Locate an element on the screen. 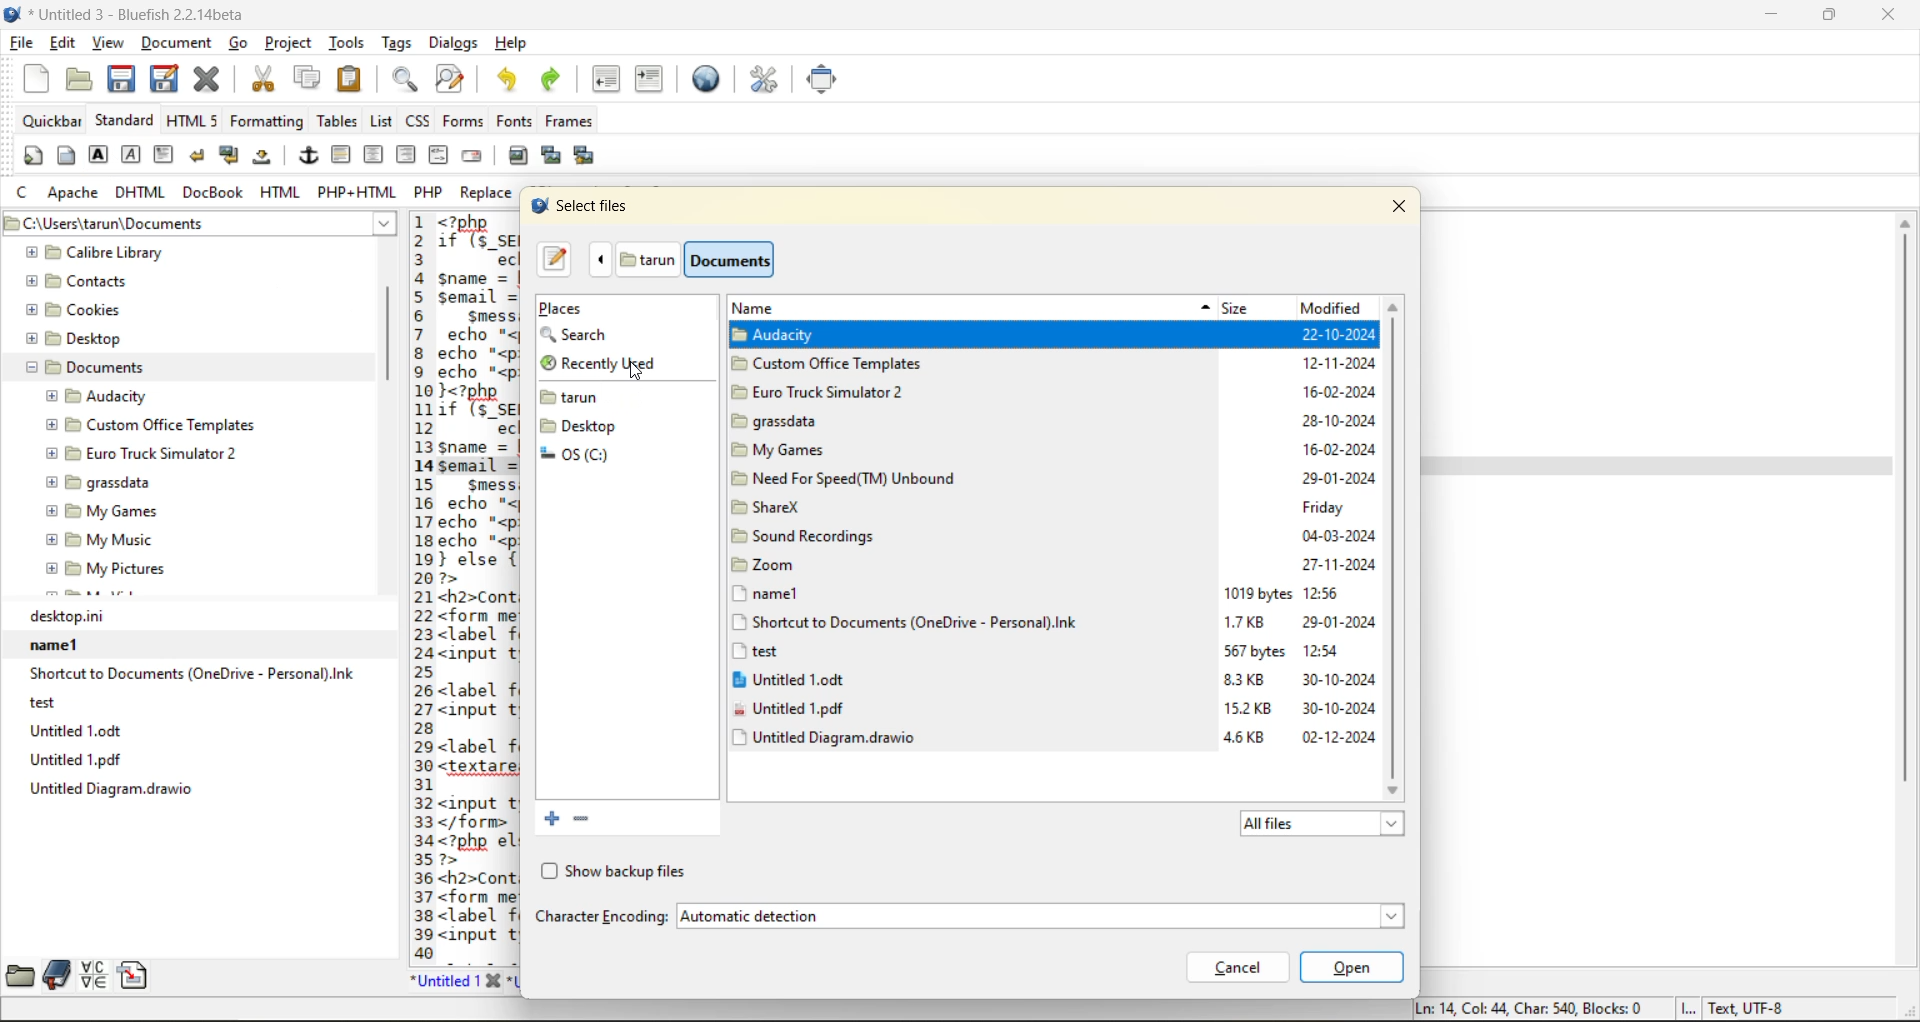 Image resolution: width=1920 pixels, height=1022 pixels. emphasis is located at coordinates (131, 155).